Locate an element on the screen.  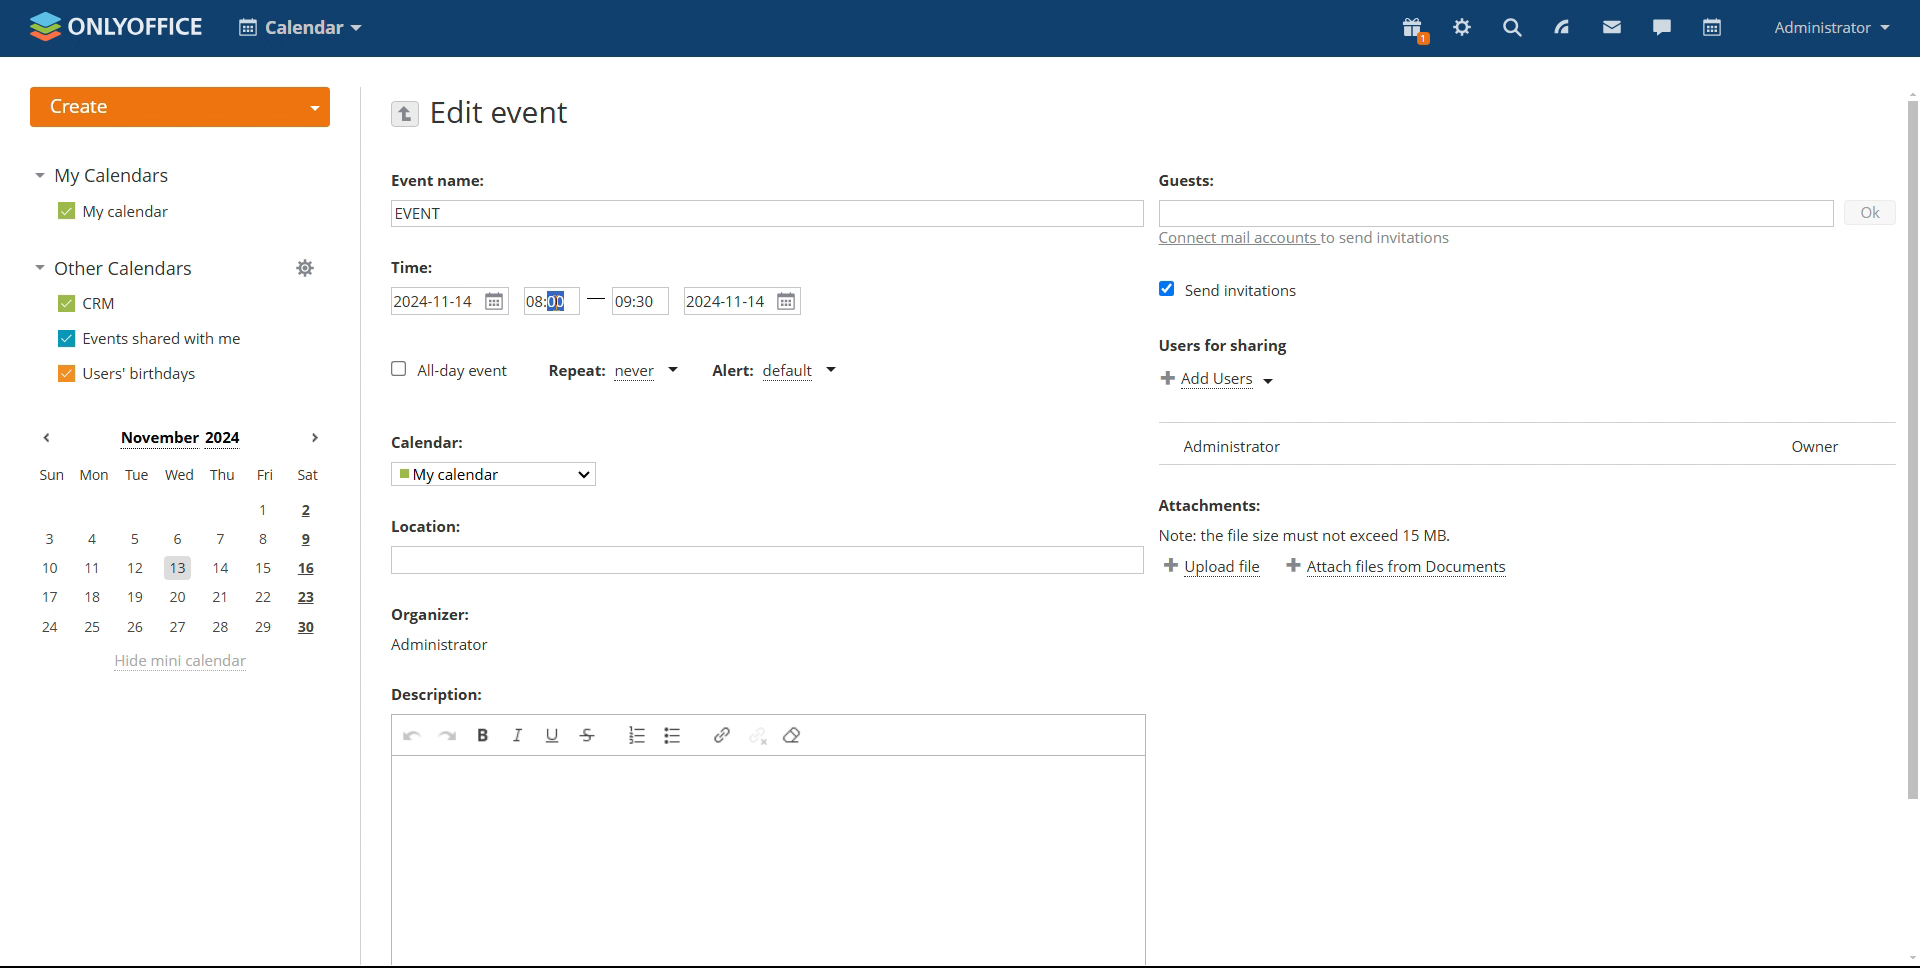
end date is located at coordinates (741, 301).